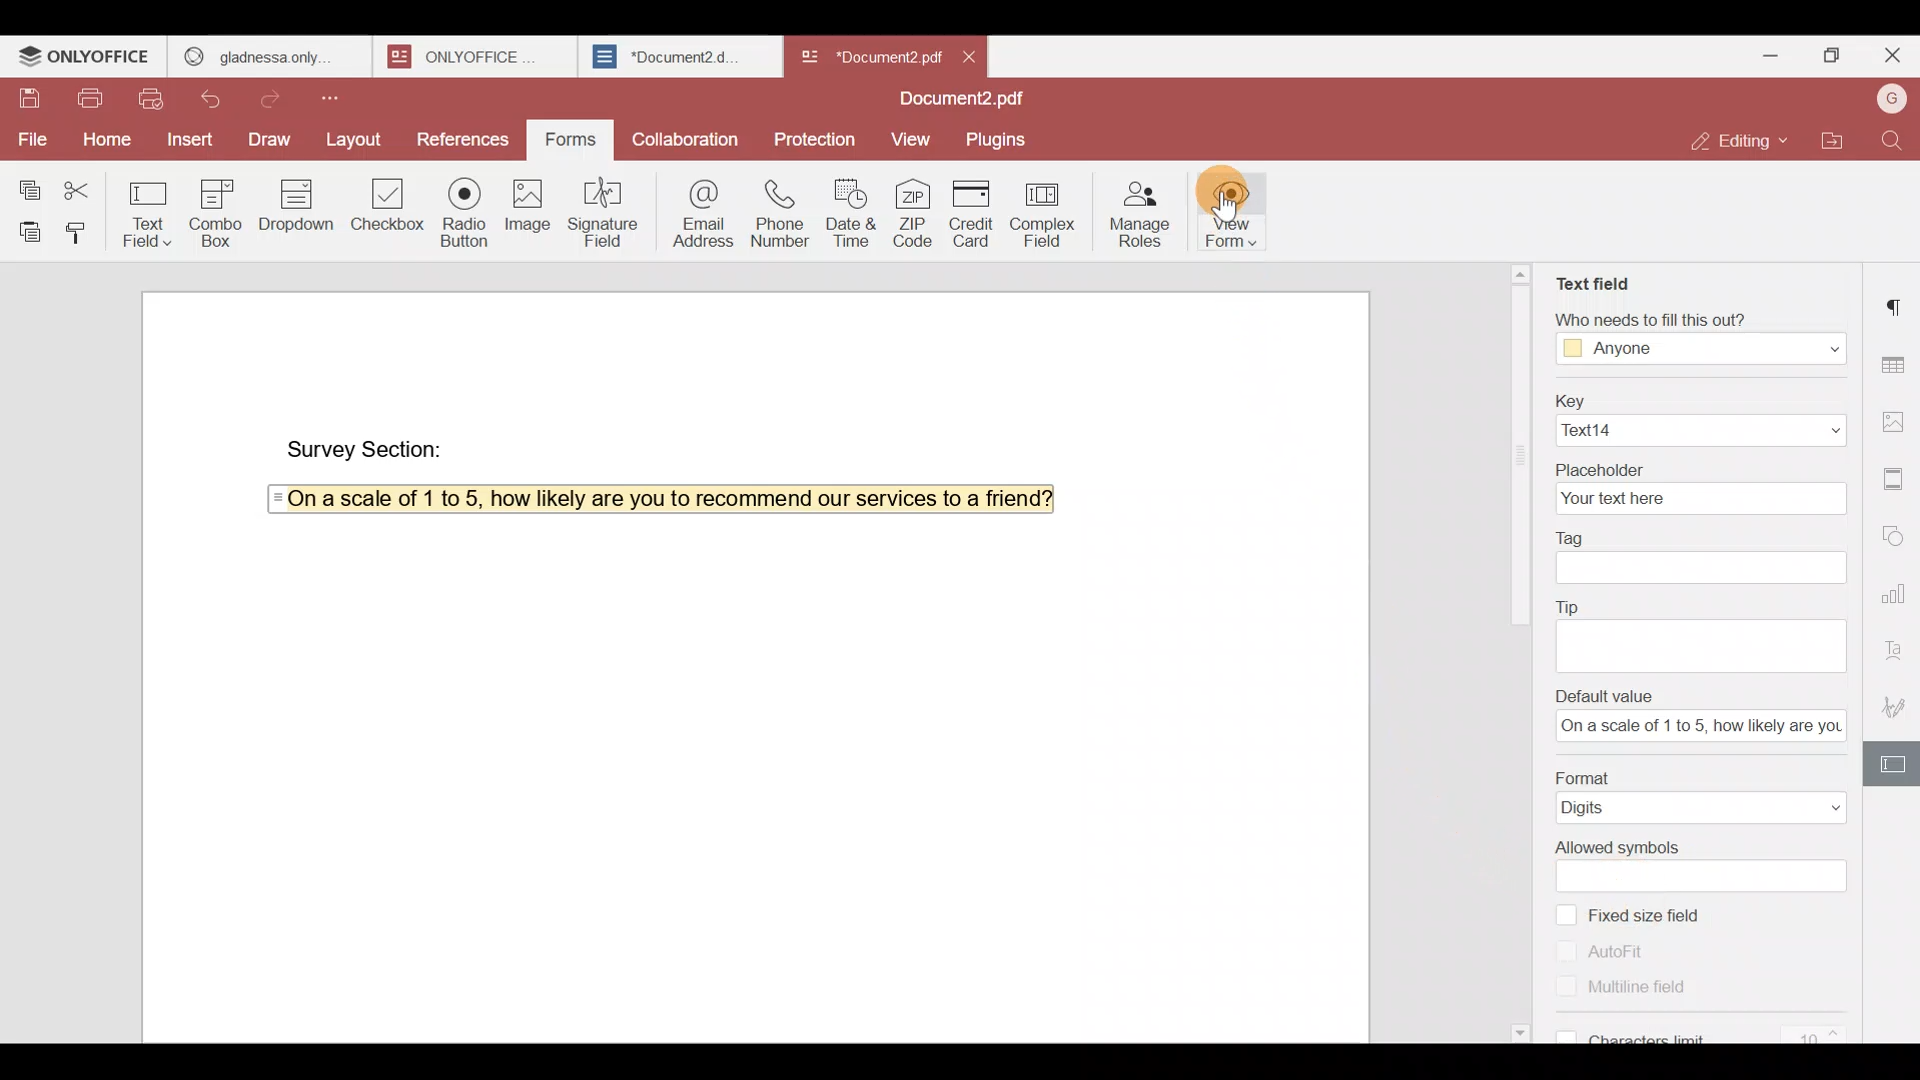  What do you see at coordinates (1836, 56) in the screenshot?
I see `Maximize` at bounding box center [1836, 56].